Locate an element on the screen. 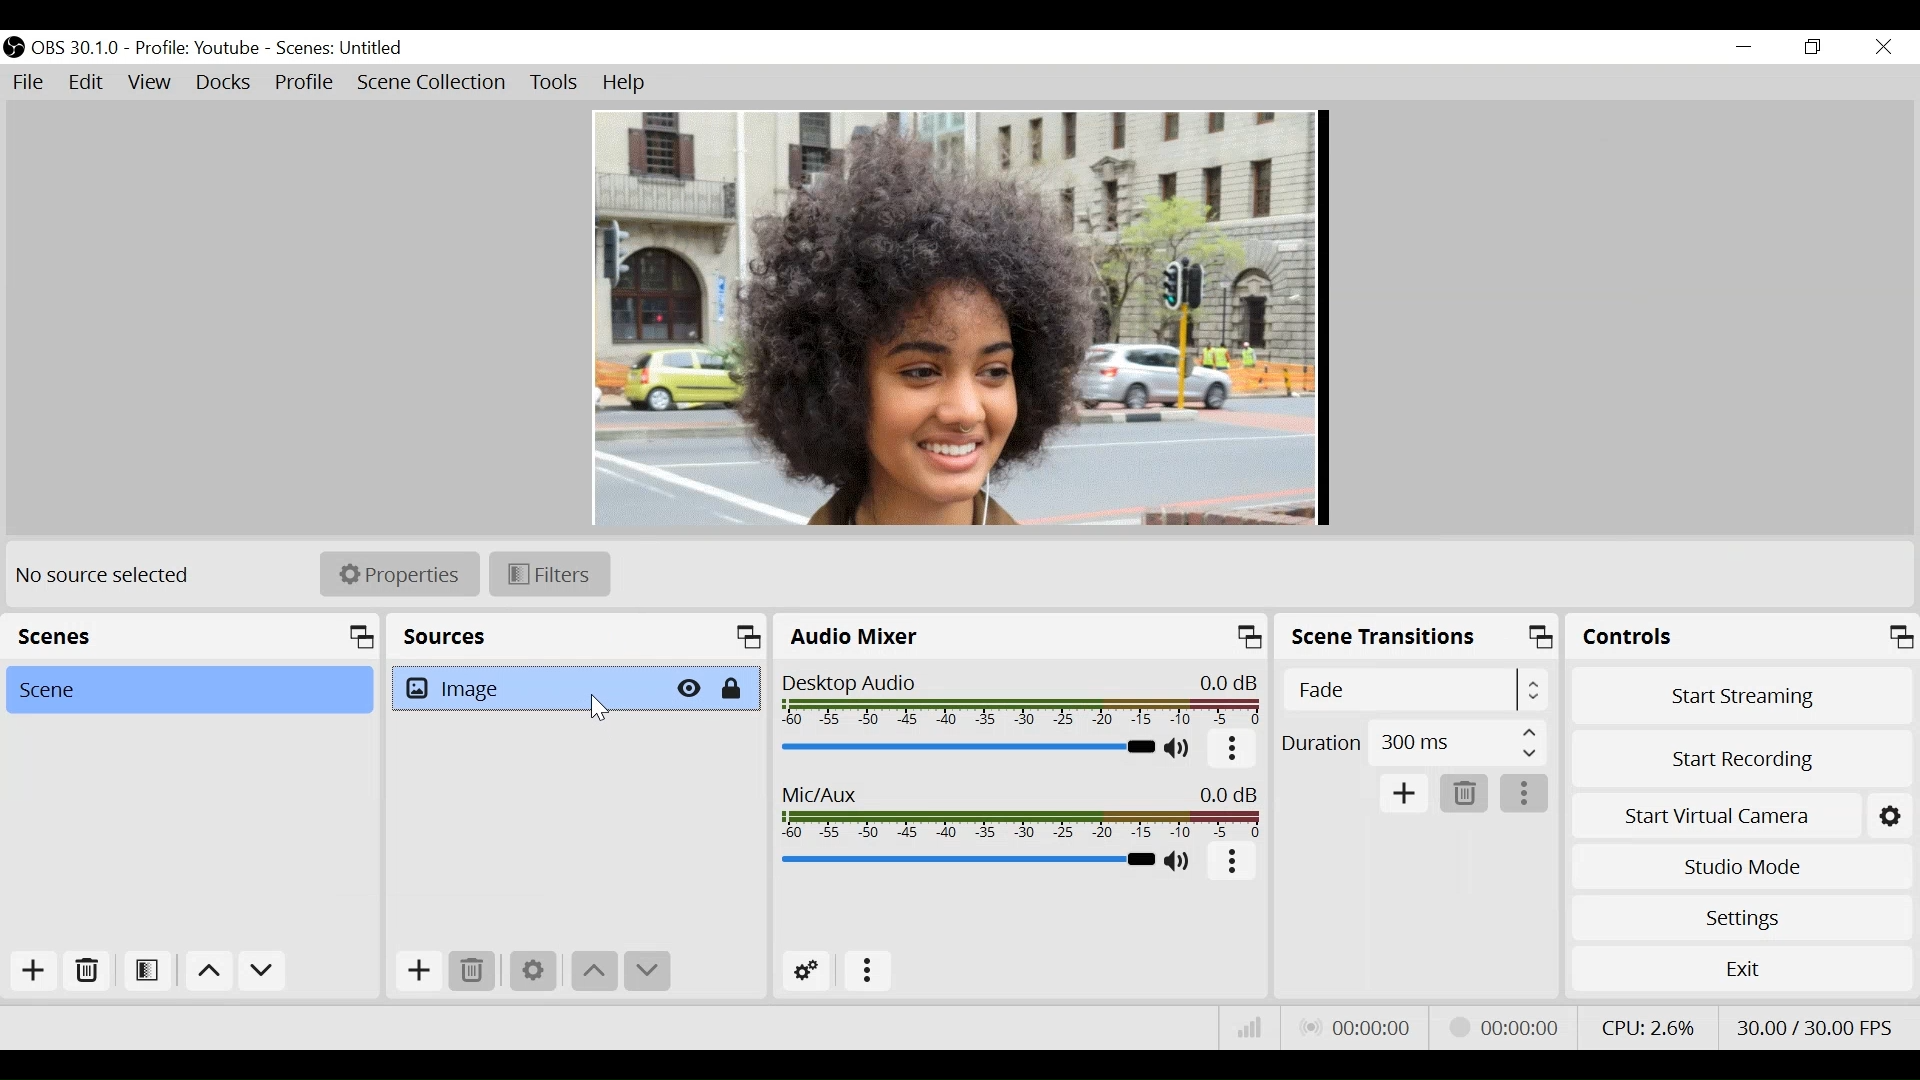  Mic/Aux is located at coordinates (1024, 811).